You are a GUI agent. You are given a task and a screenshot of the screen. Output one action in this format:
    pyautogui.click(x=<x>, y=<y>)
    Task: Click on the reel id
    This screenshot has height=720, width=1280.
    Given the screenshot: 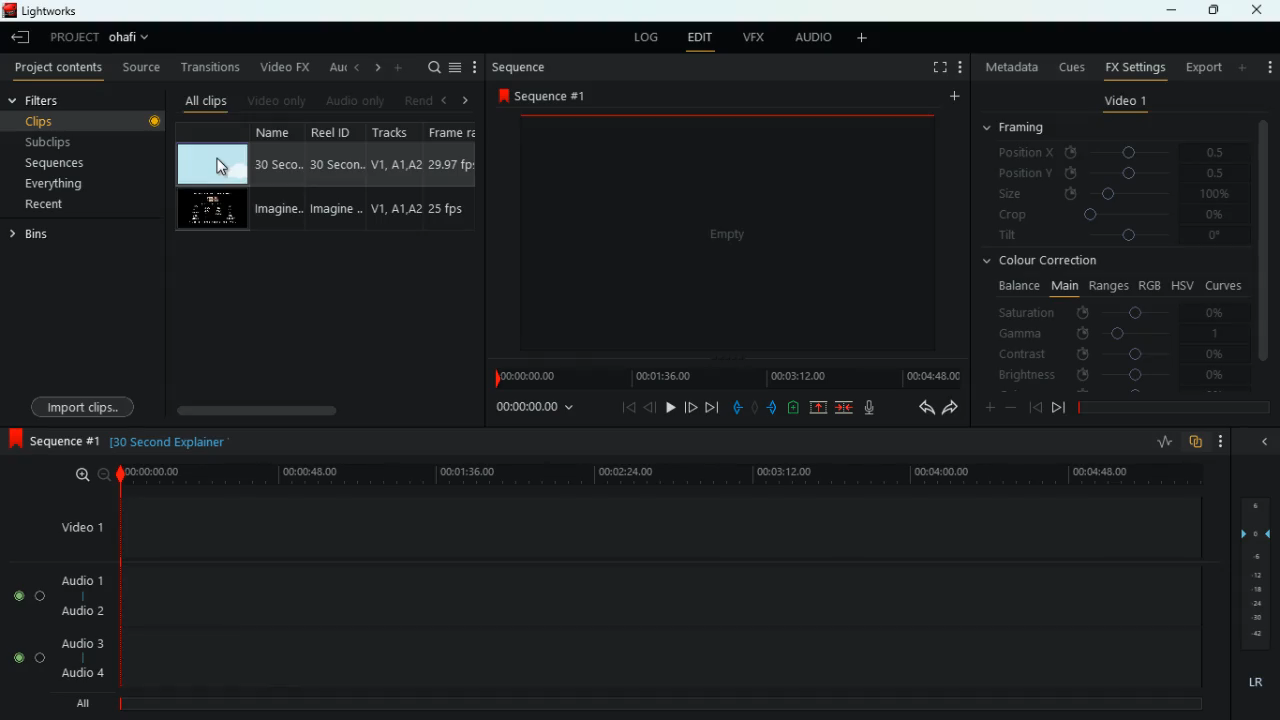 What is the action you would take?
    pyautogui.click(x=334, y=179)
    